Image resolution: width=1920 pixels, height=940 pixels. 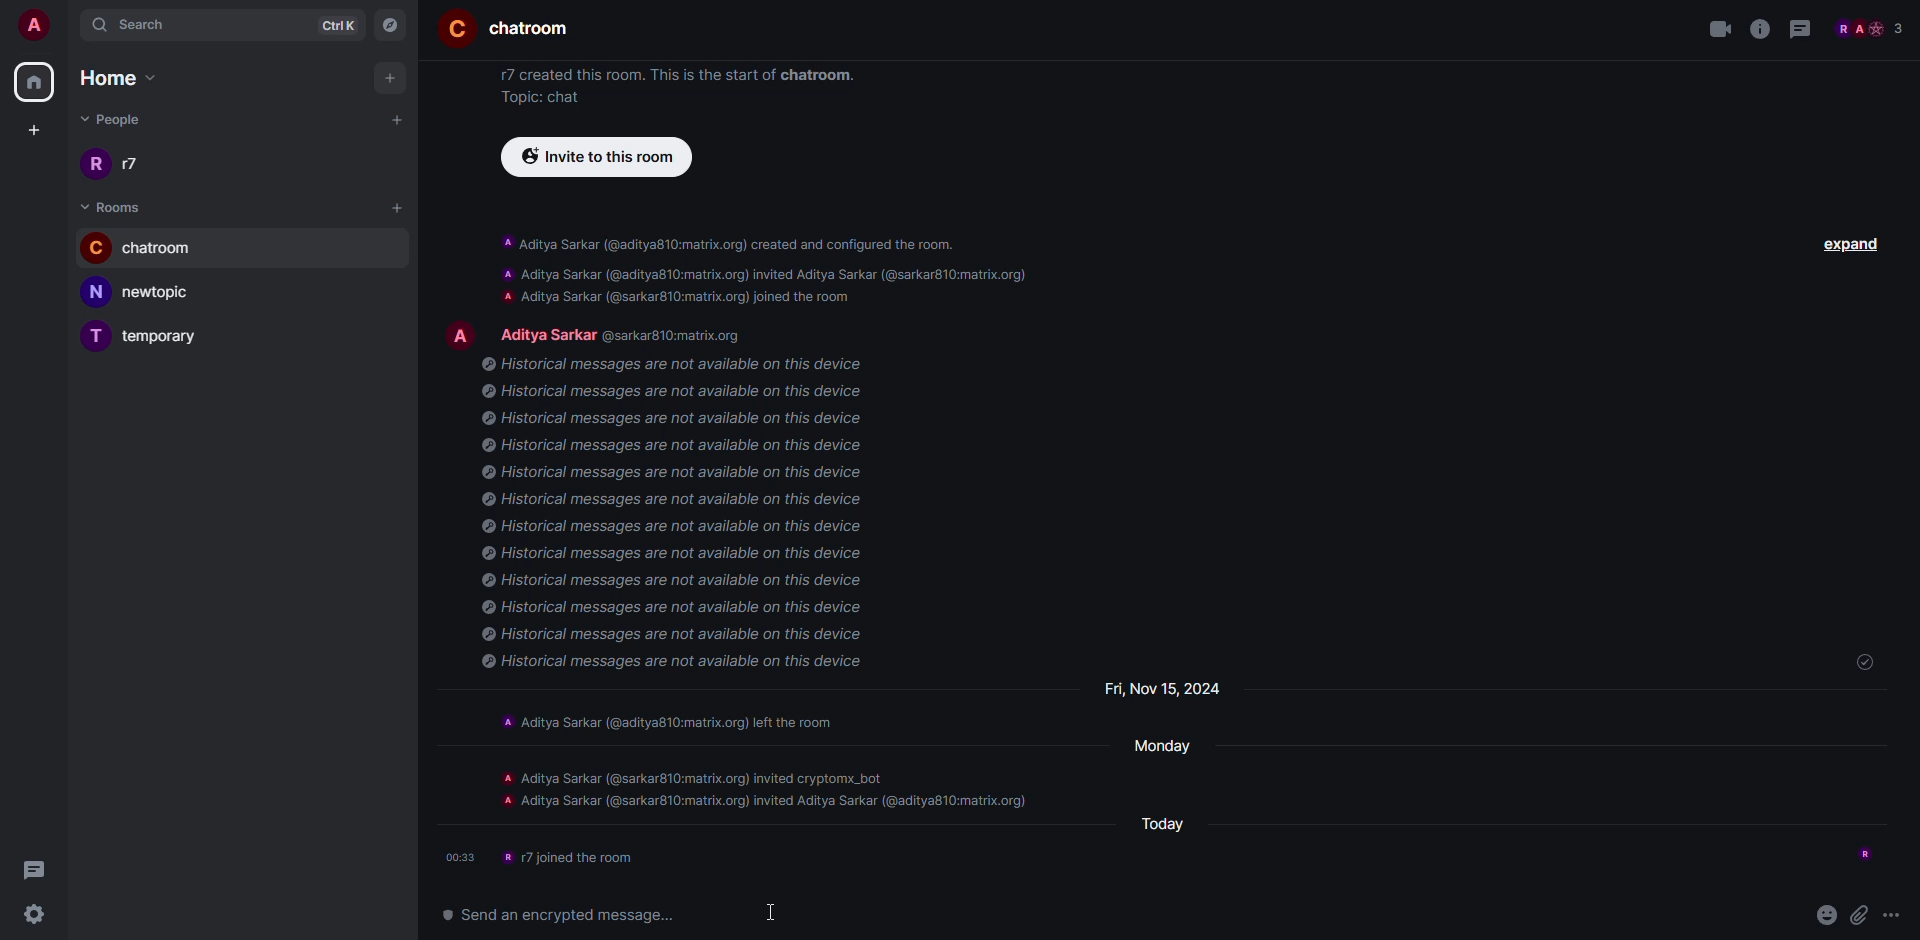 I want to click on search, so click(x=134, y=23).